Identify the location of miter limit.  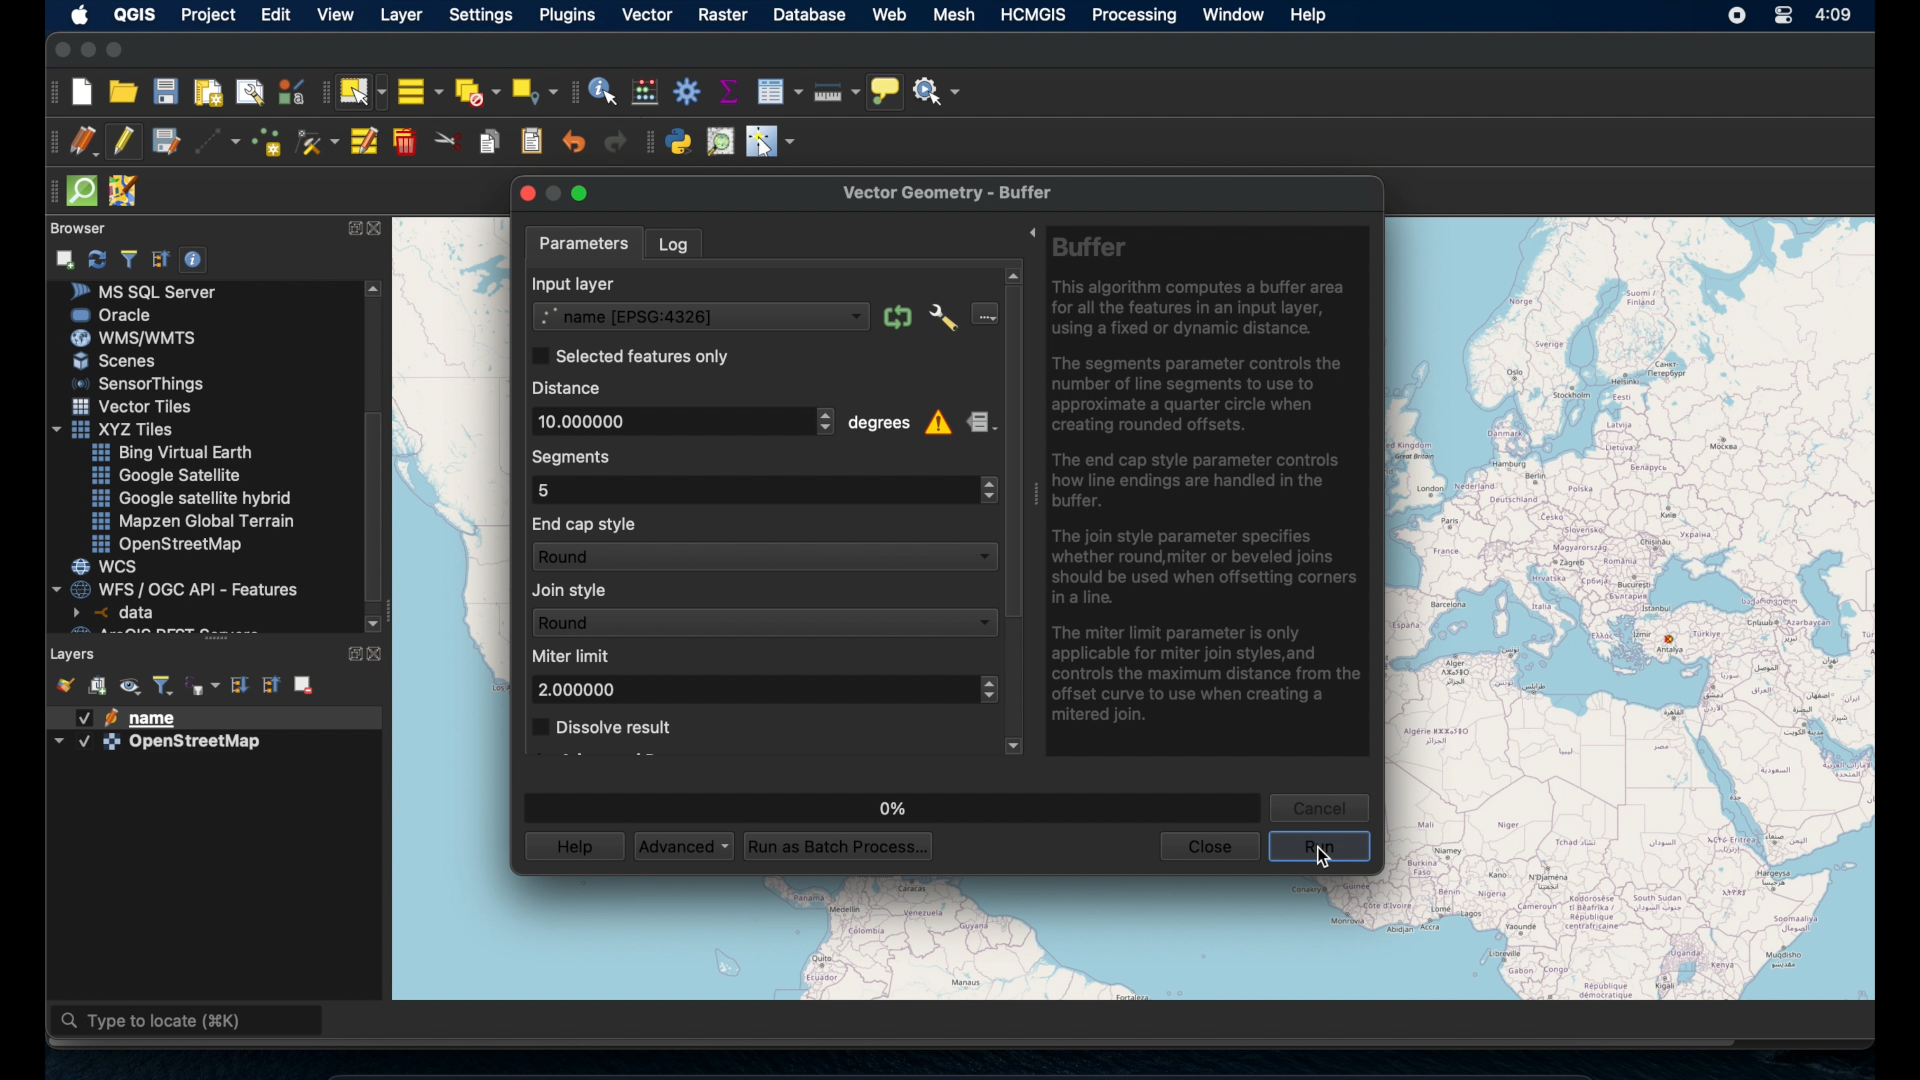
(573, 655).